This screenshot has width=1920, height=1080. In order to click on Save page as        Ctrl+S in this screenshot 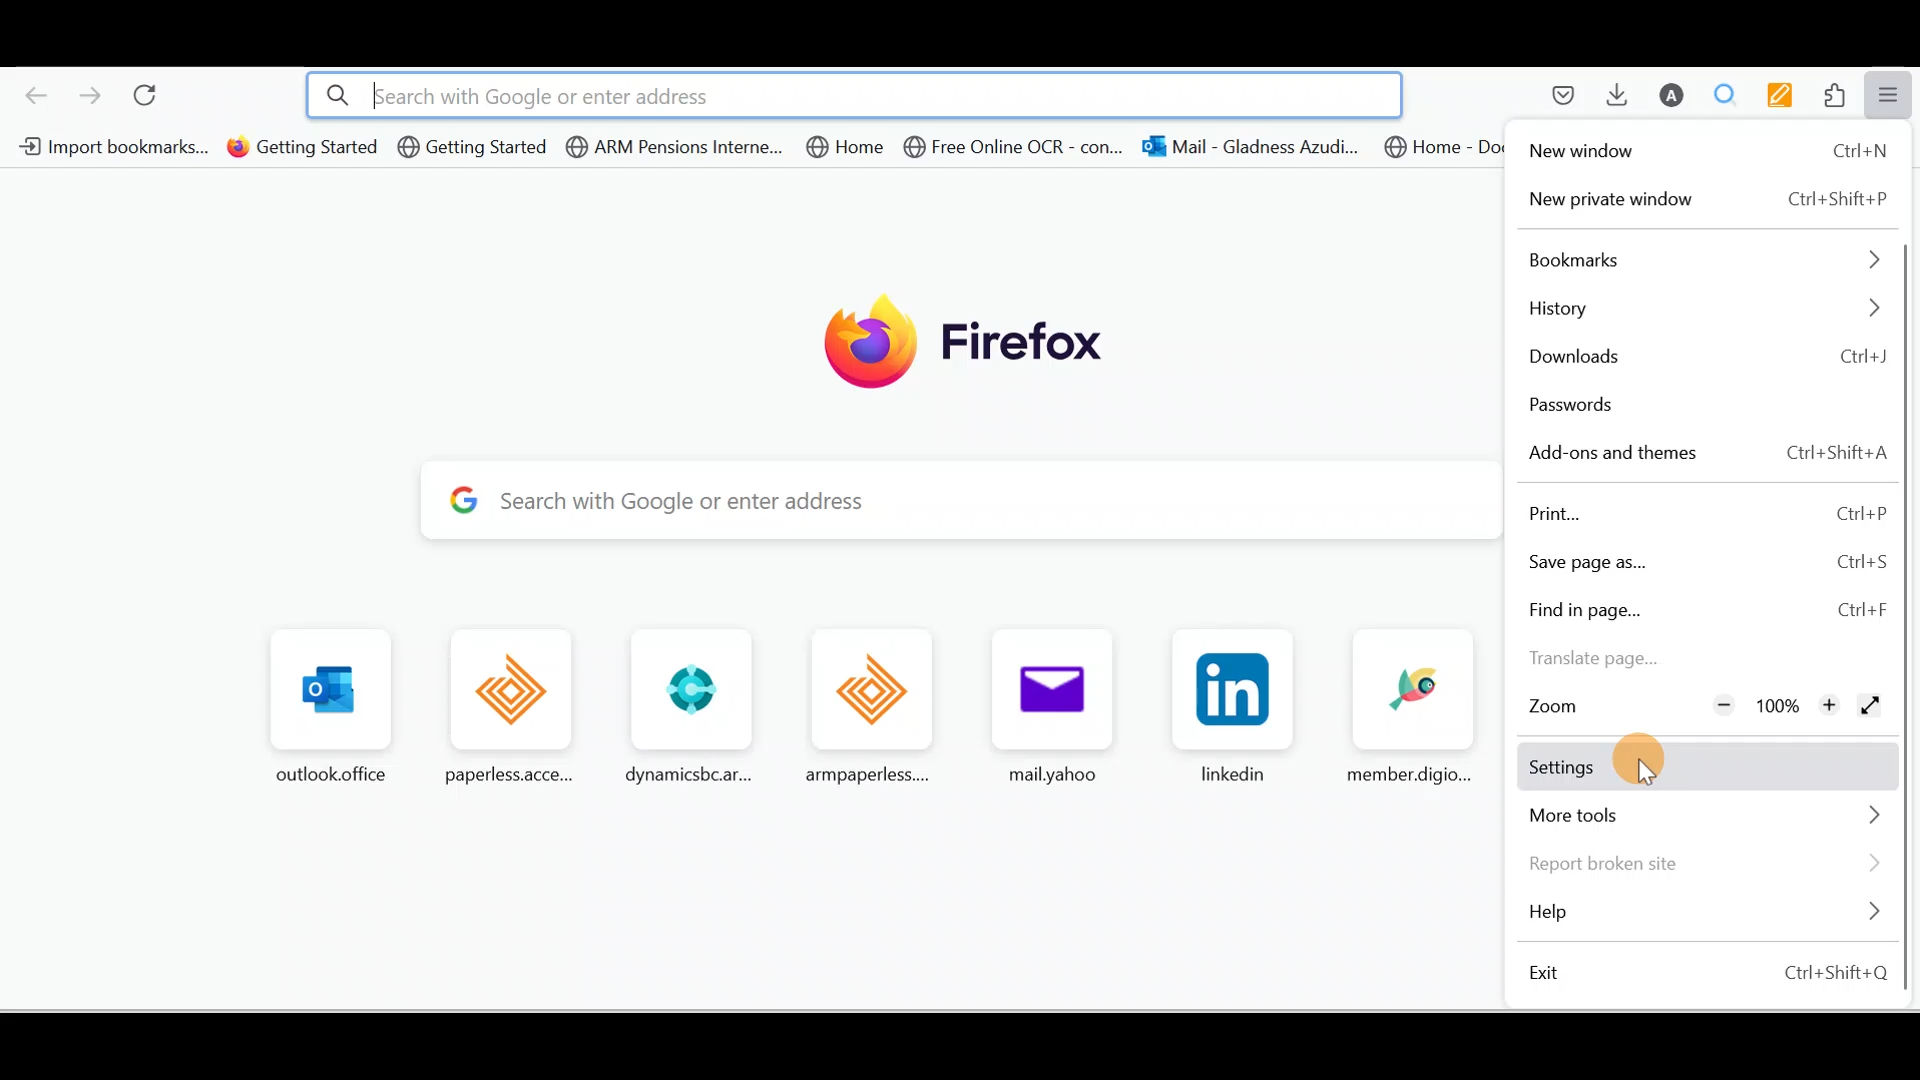, I will do `click(1702, 559)`.